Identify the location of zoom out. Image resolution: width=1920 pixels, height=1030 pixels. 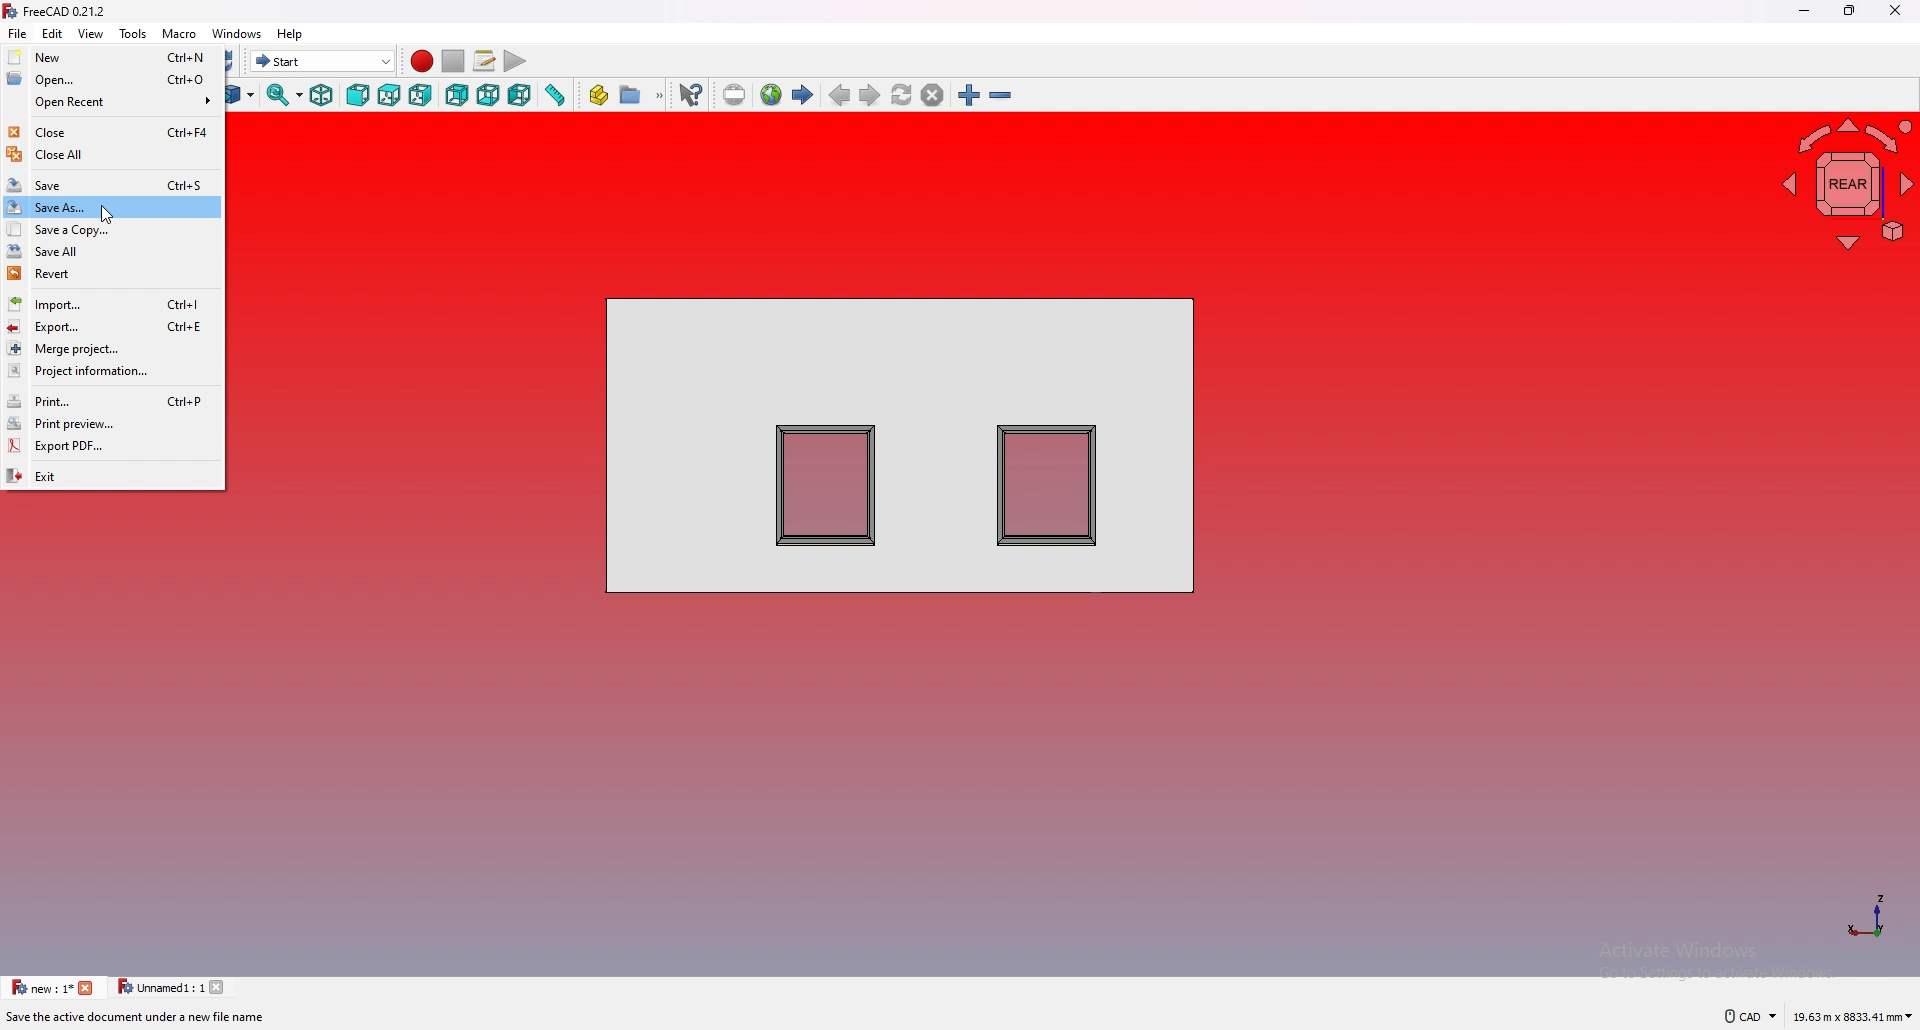
(1001, 95).